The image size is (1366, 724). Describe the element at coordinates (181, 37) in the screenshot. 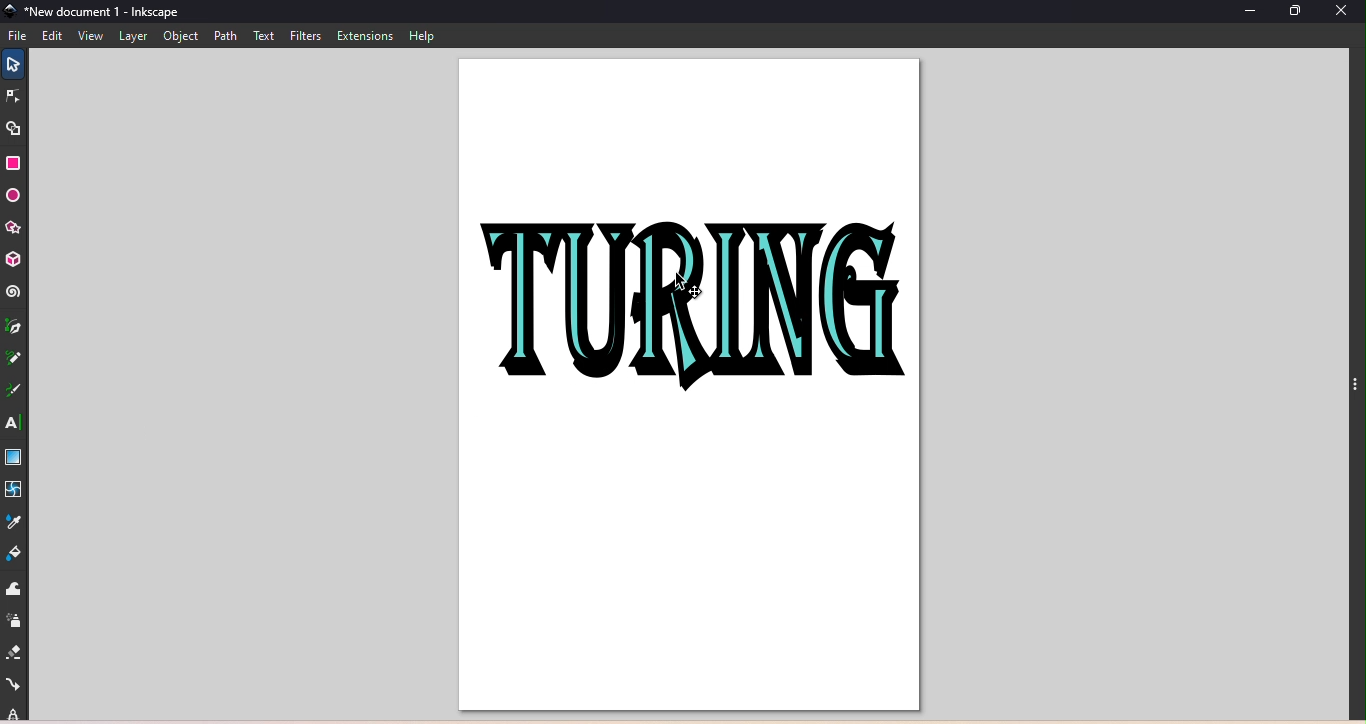

I see `Object` at that location.